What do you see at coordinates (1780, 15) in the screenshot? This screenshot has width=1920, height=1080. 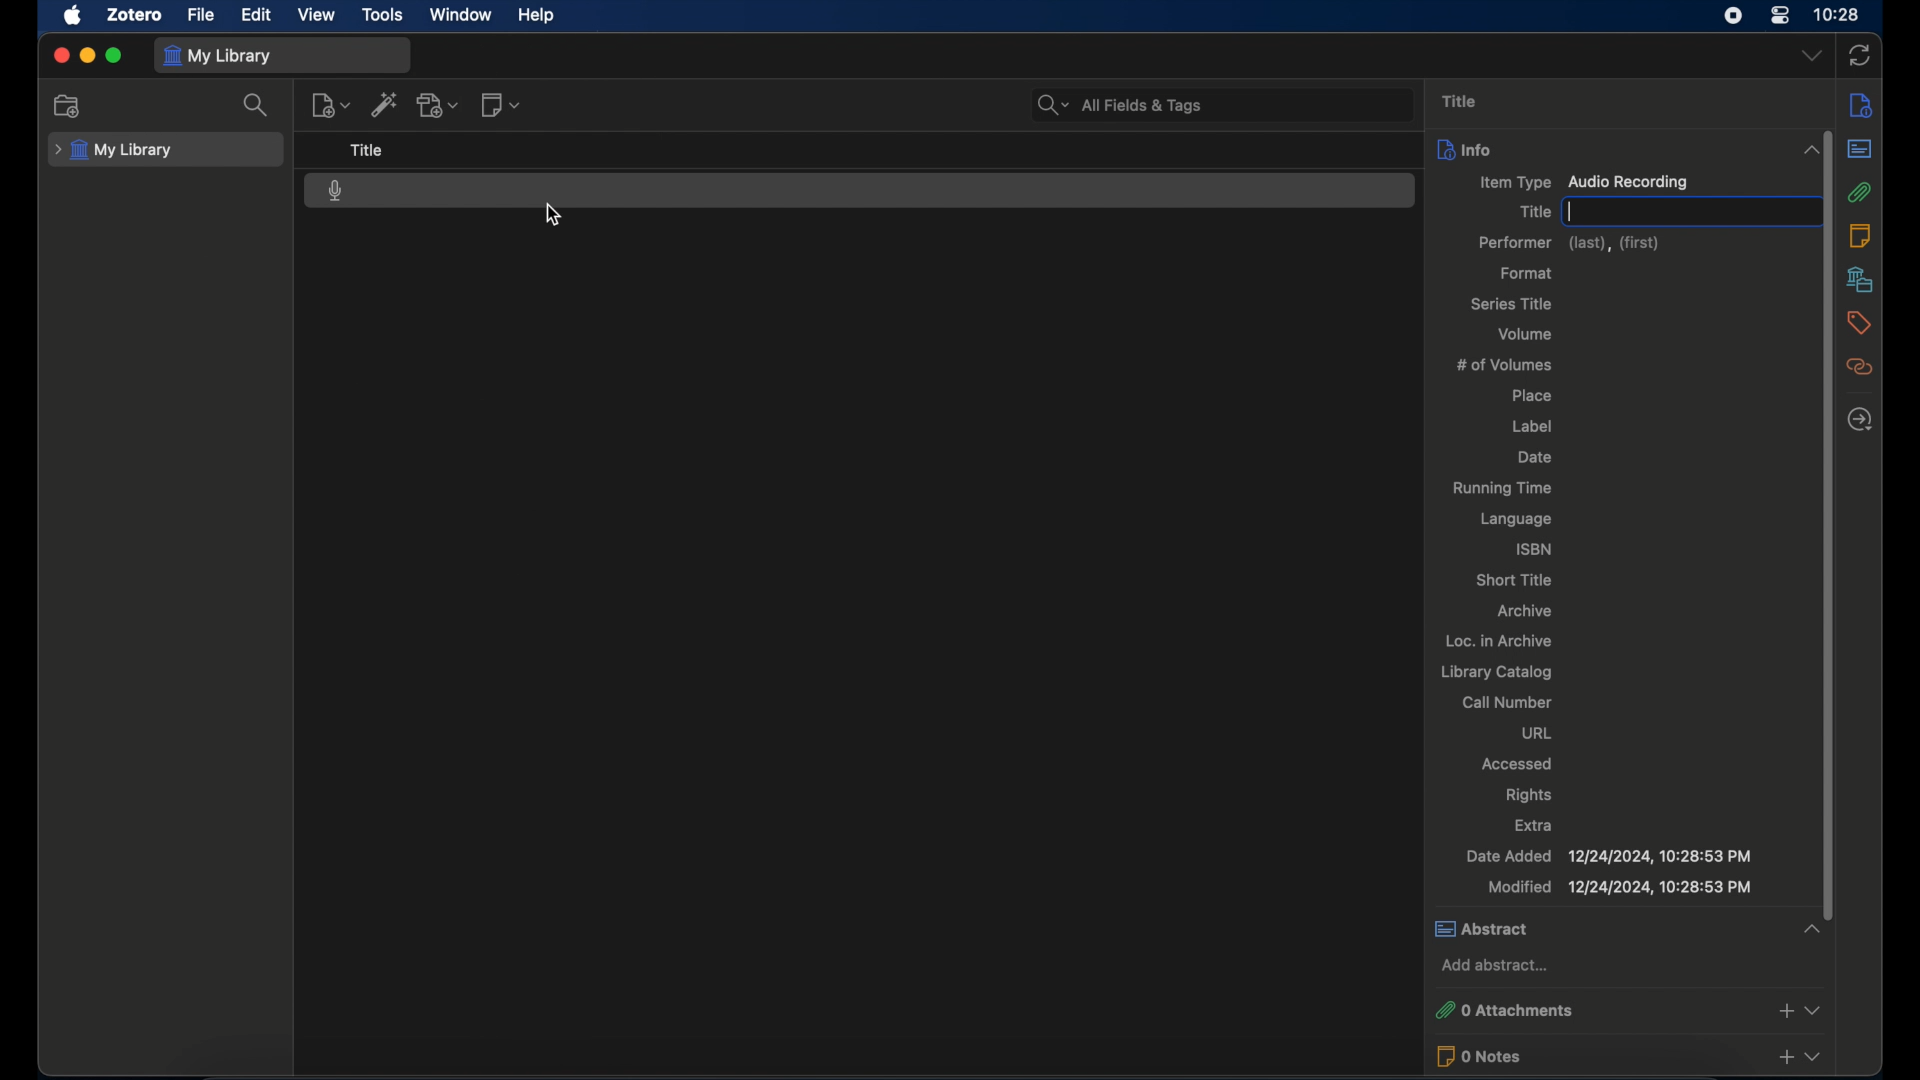 I see `control center` at bounding box center [1780, 15].